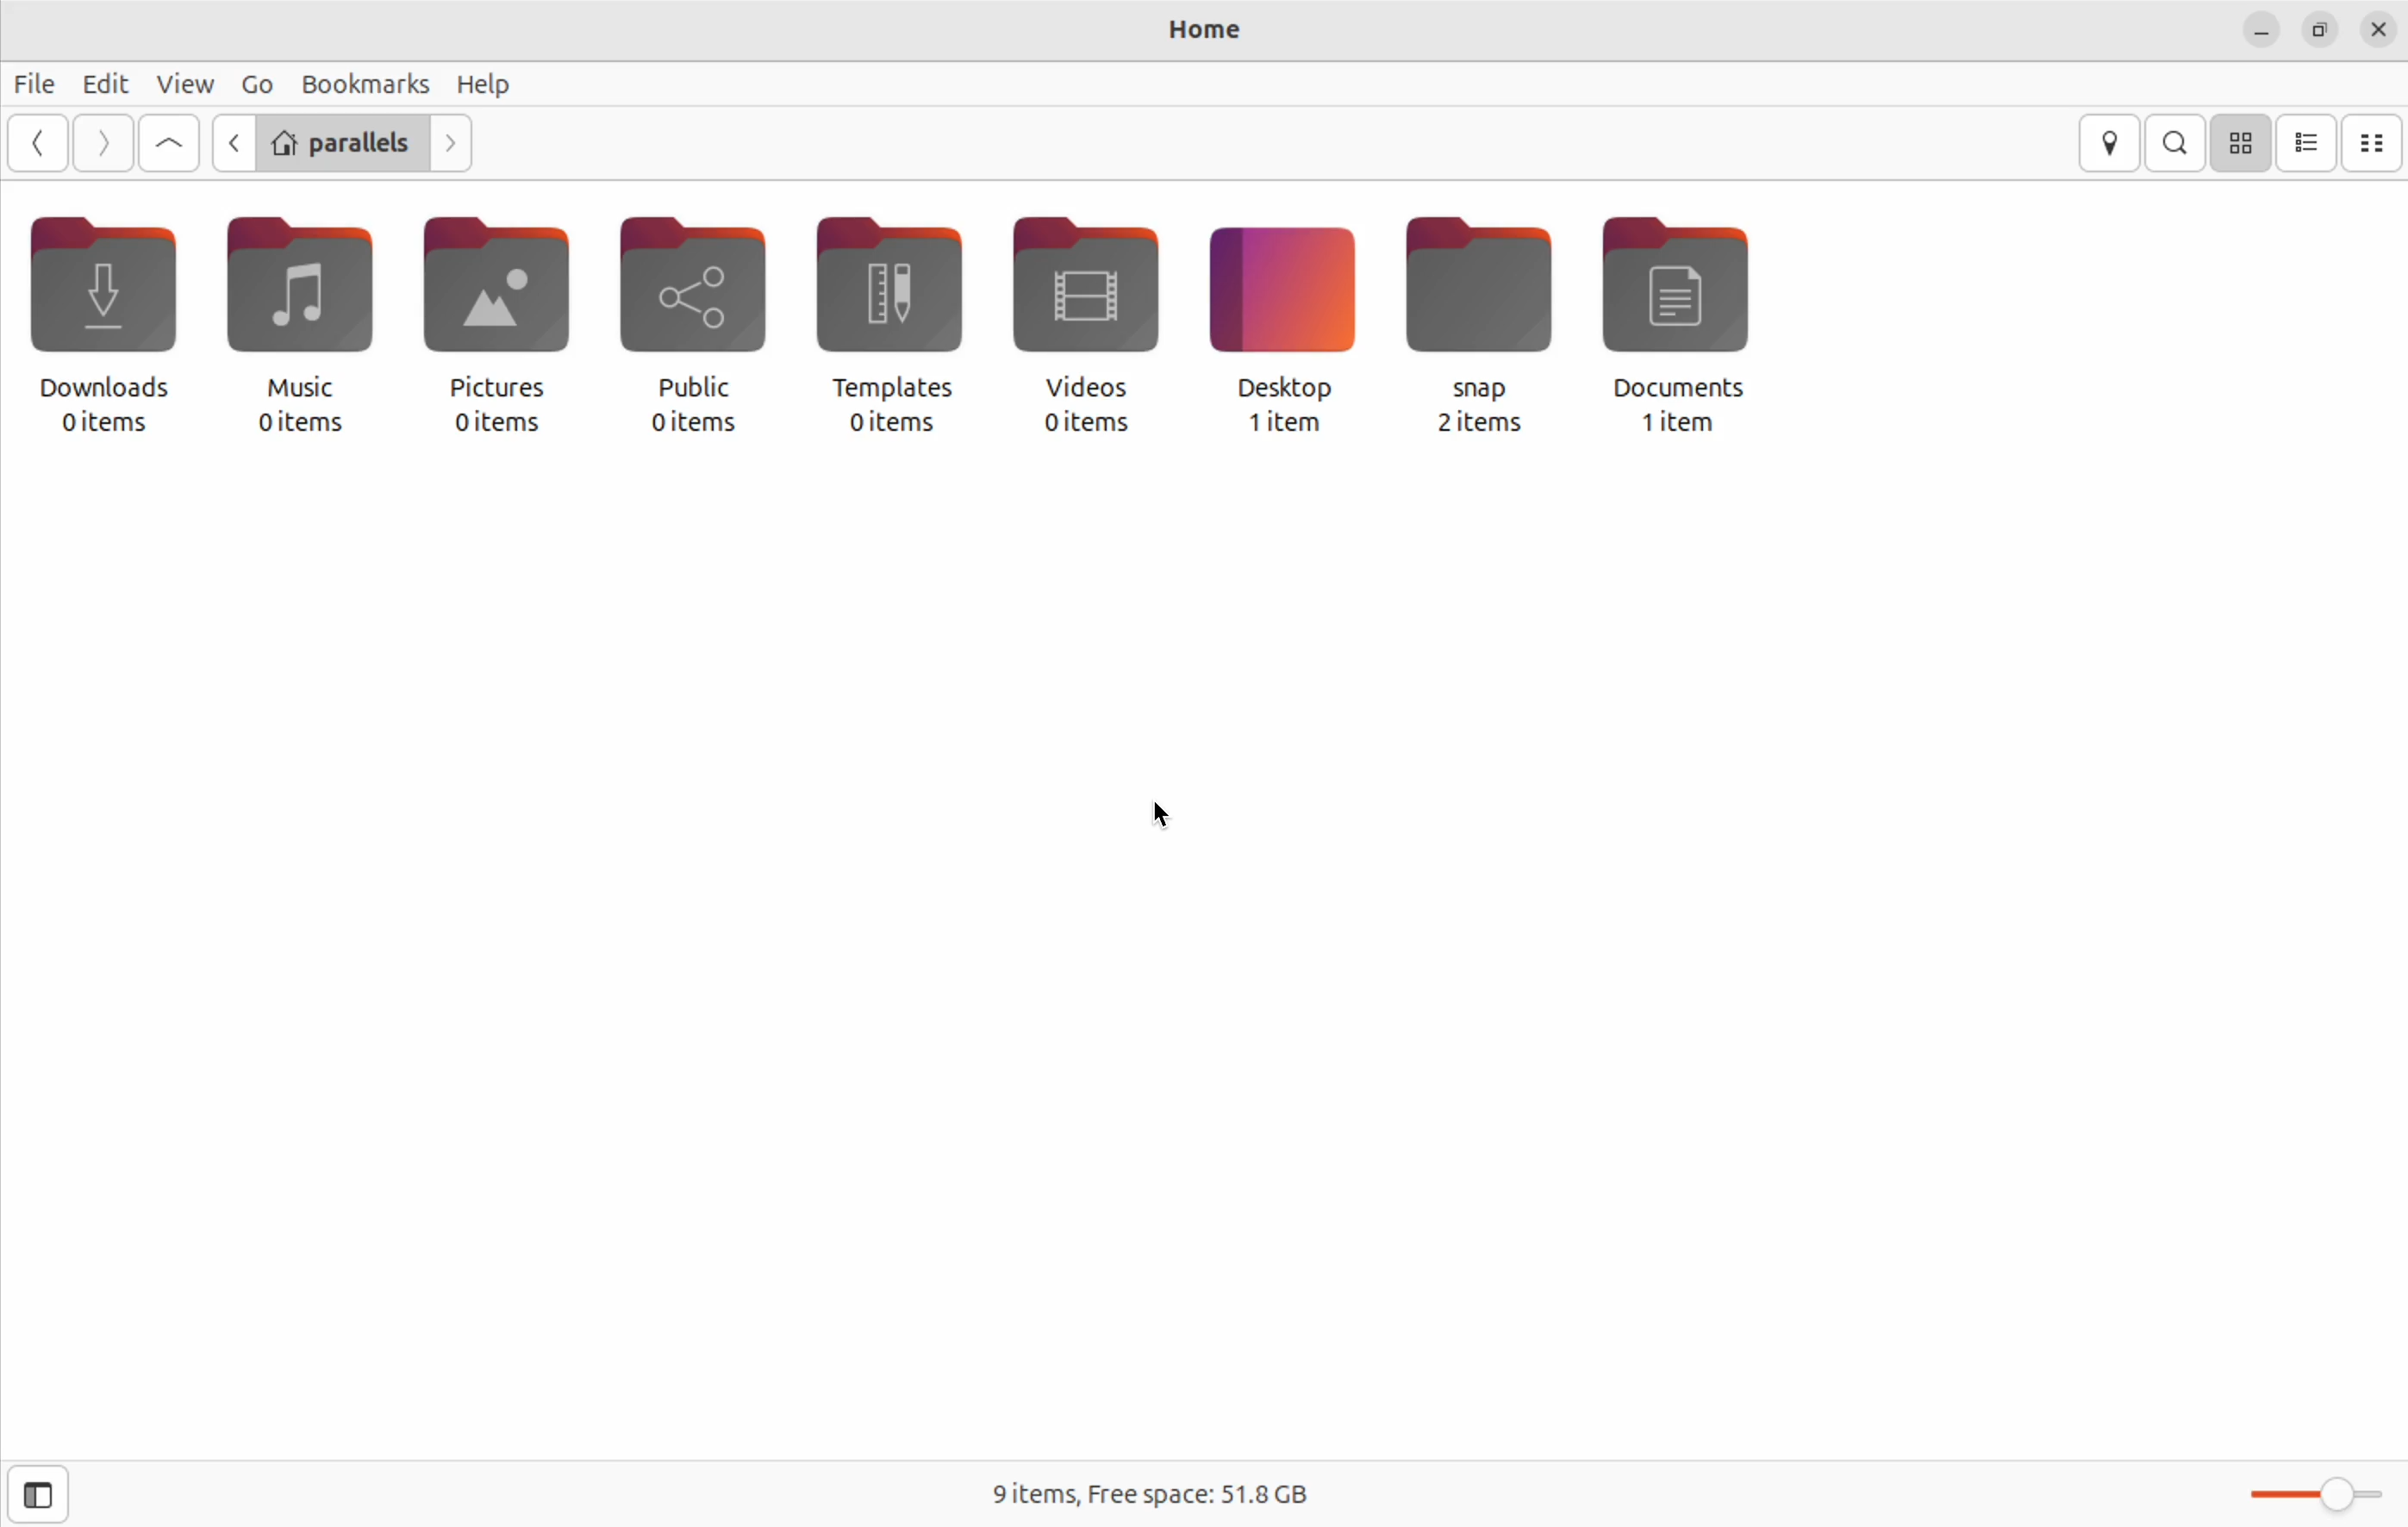 Image resolution: width=2408 pixels, height=1527 pixels. I want to click on videos 0 items, so click(1090, 322).